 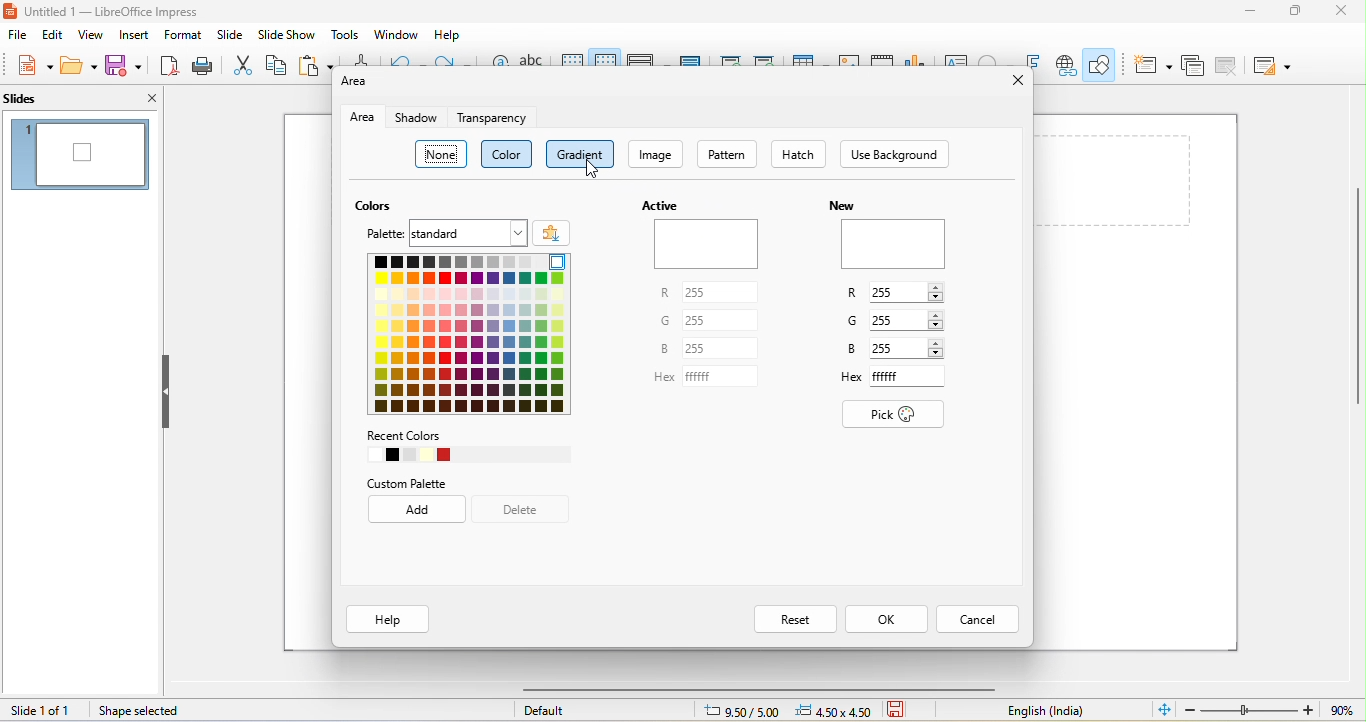 I want to click on fit to current window, so click(x=1165, y=709).